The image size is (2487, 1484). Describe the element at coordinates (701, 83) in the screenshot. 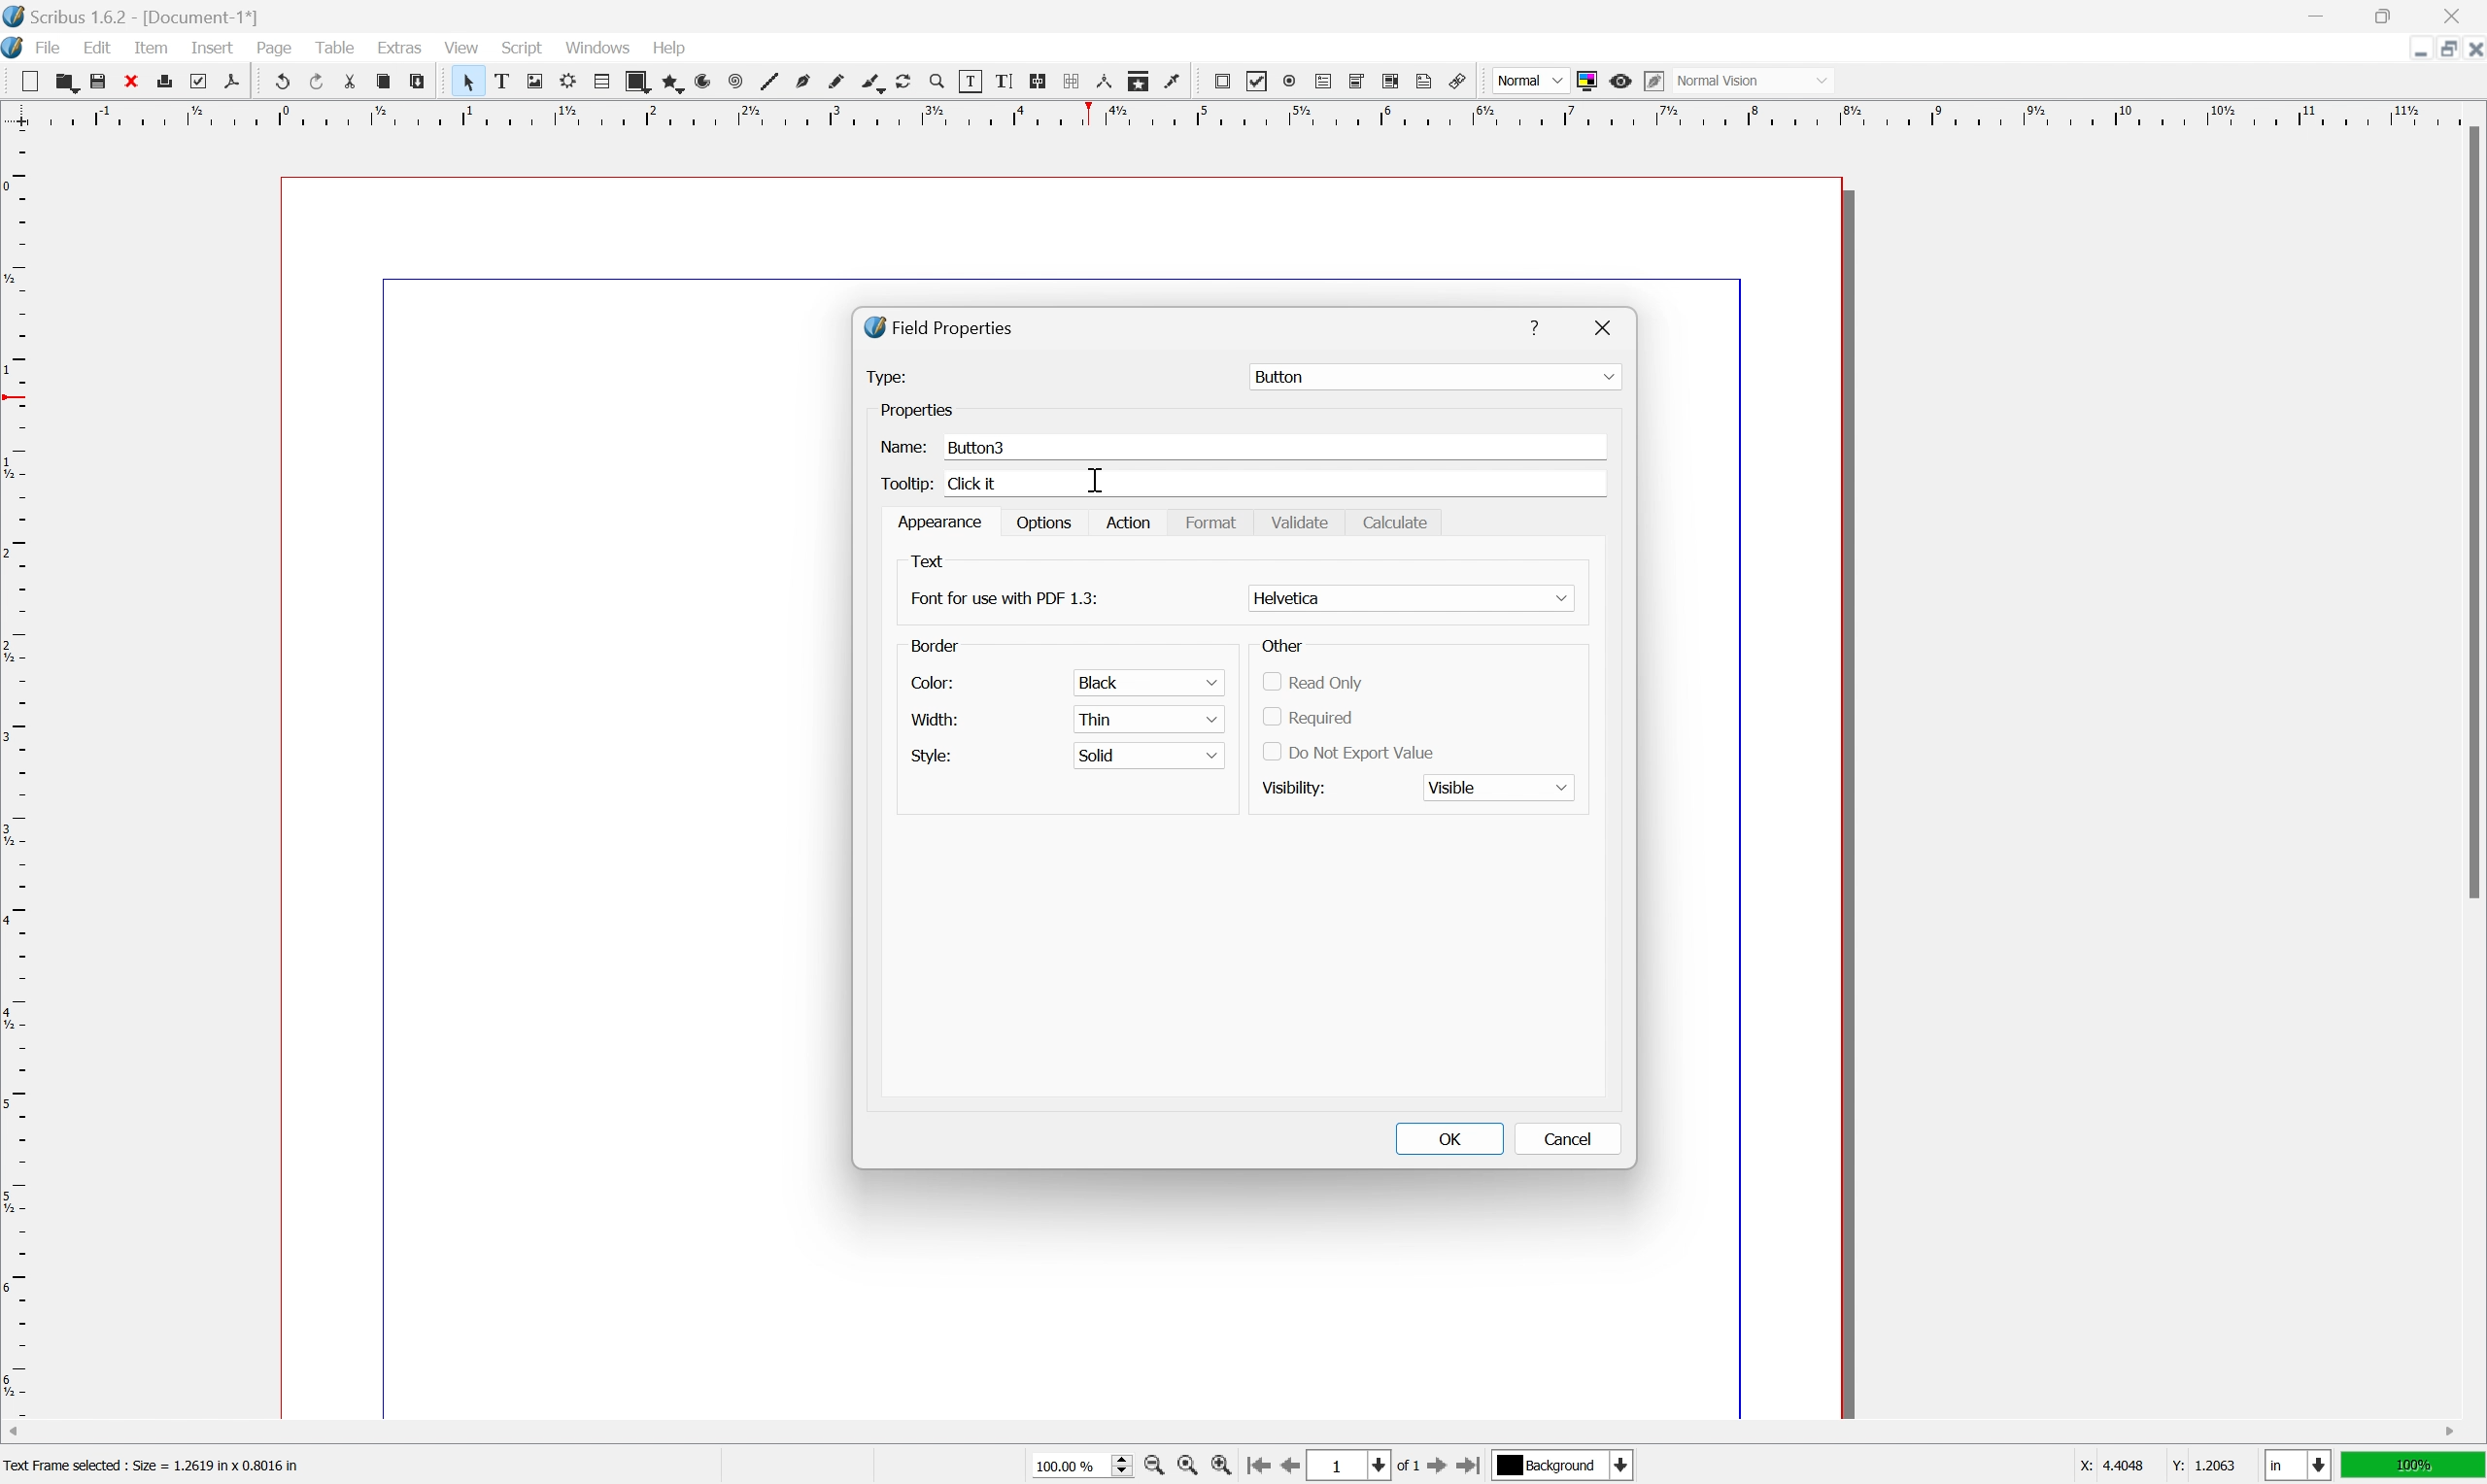

I see `arc` at that location.